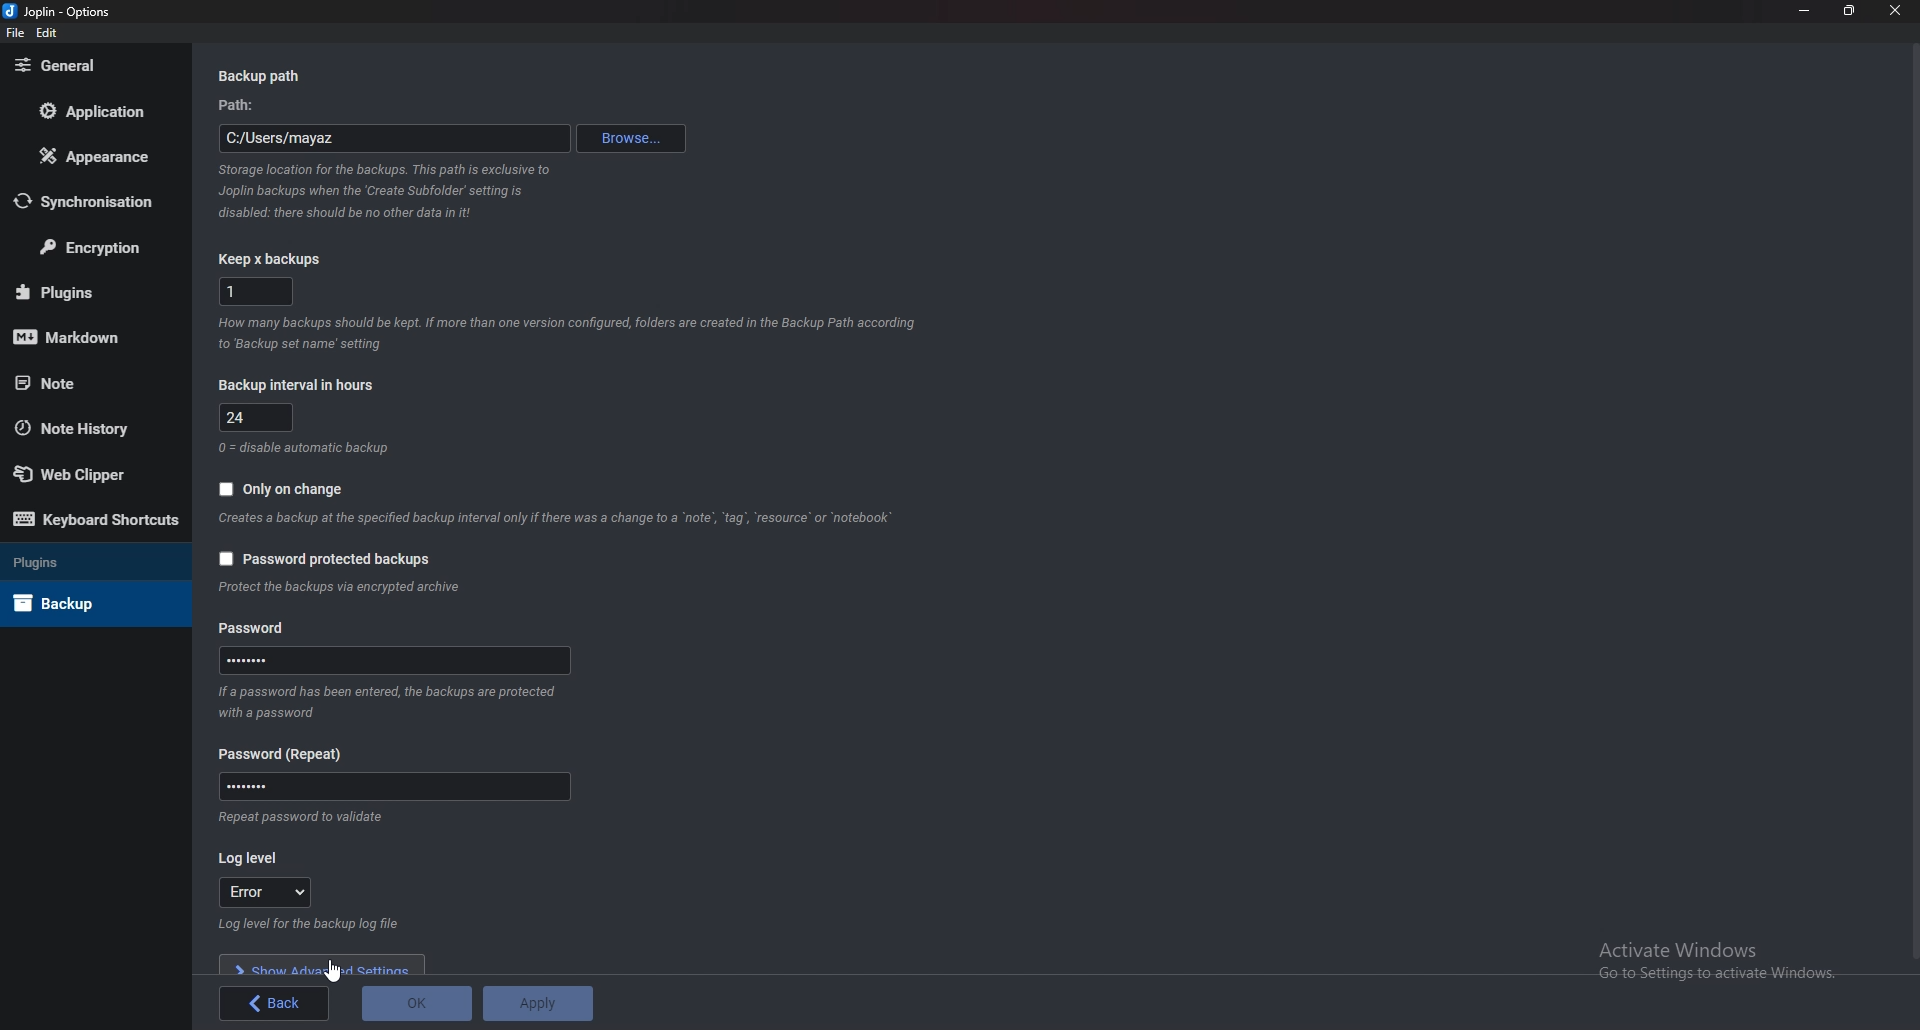 Image resolution: width=1920 pixels, height=1030 pixels. I want to click on Info on password, so click(295, 818).